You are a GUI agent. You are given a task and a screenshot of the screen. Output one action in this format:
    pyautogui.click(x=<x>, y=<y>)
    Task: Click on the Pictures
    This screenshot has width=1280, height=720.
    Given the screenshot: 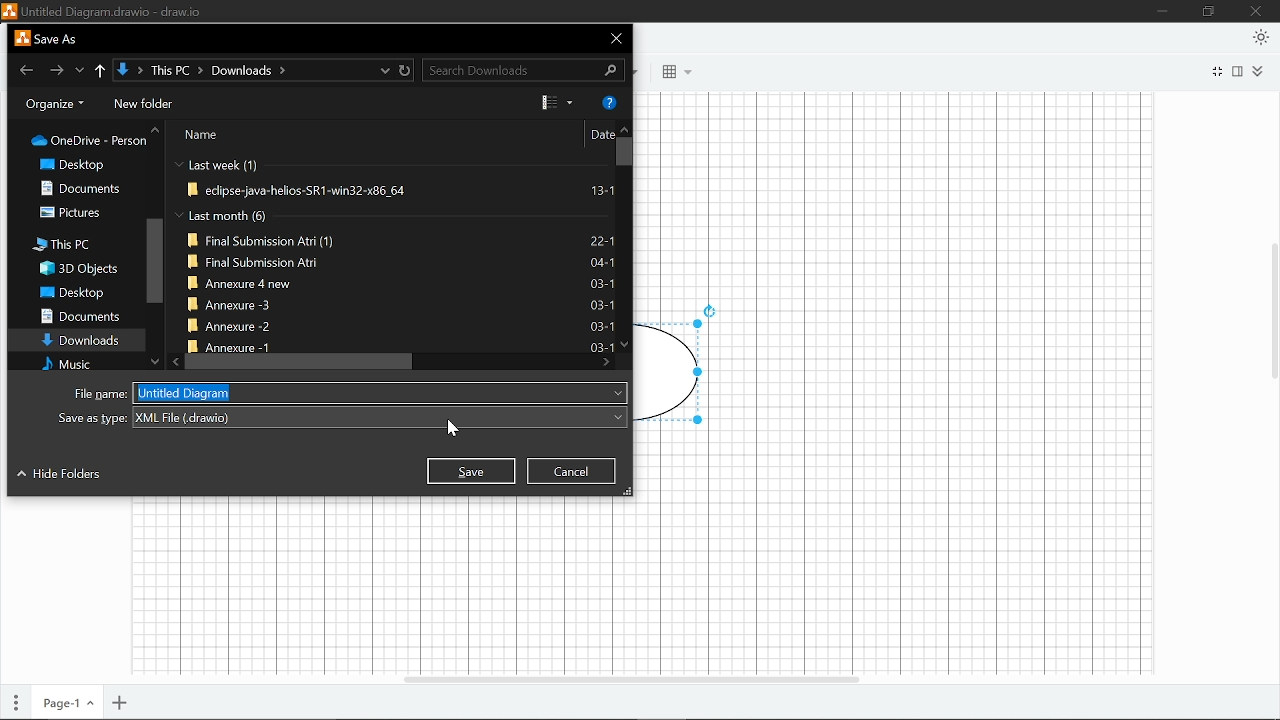 What is the action you would take?
    pyautogui.click(x=76, y=213)
    